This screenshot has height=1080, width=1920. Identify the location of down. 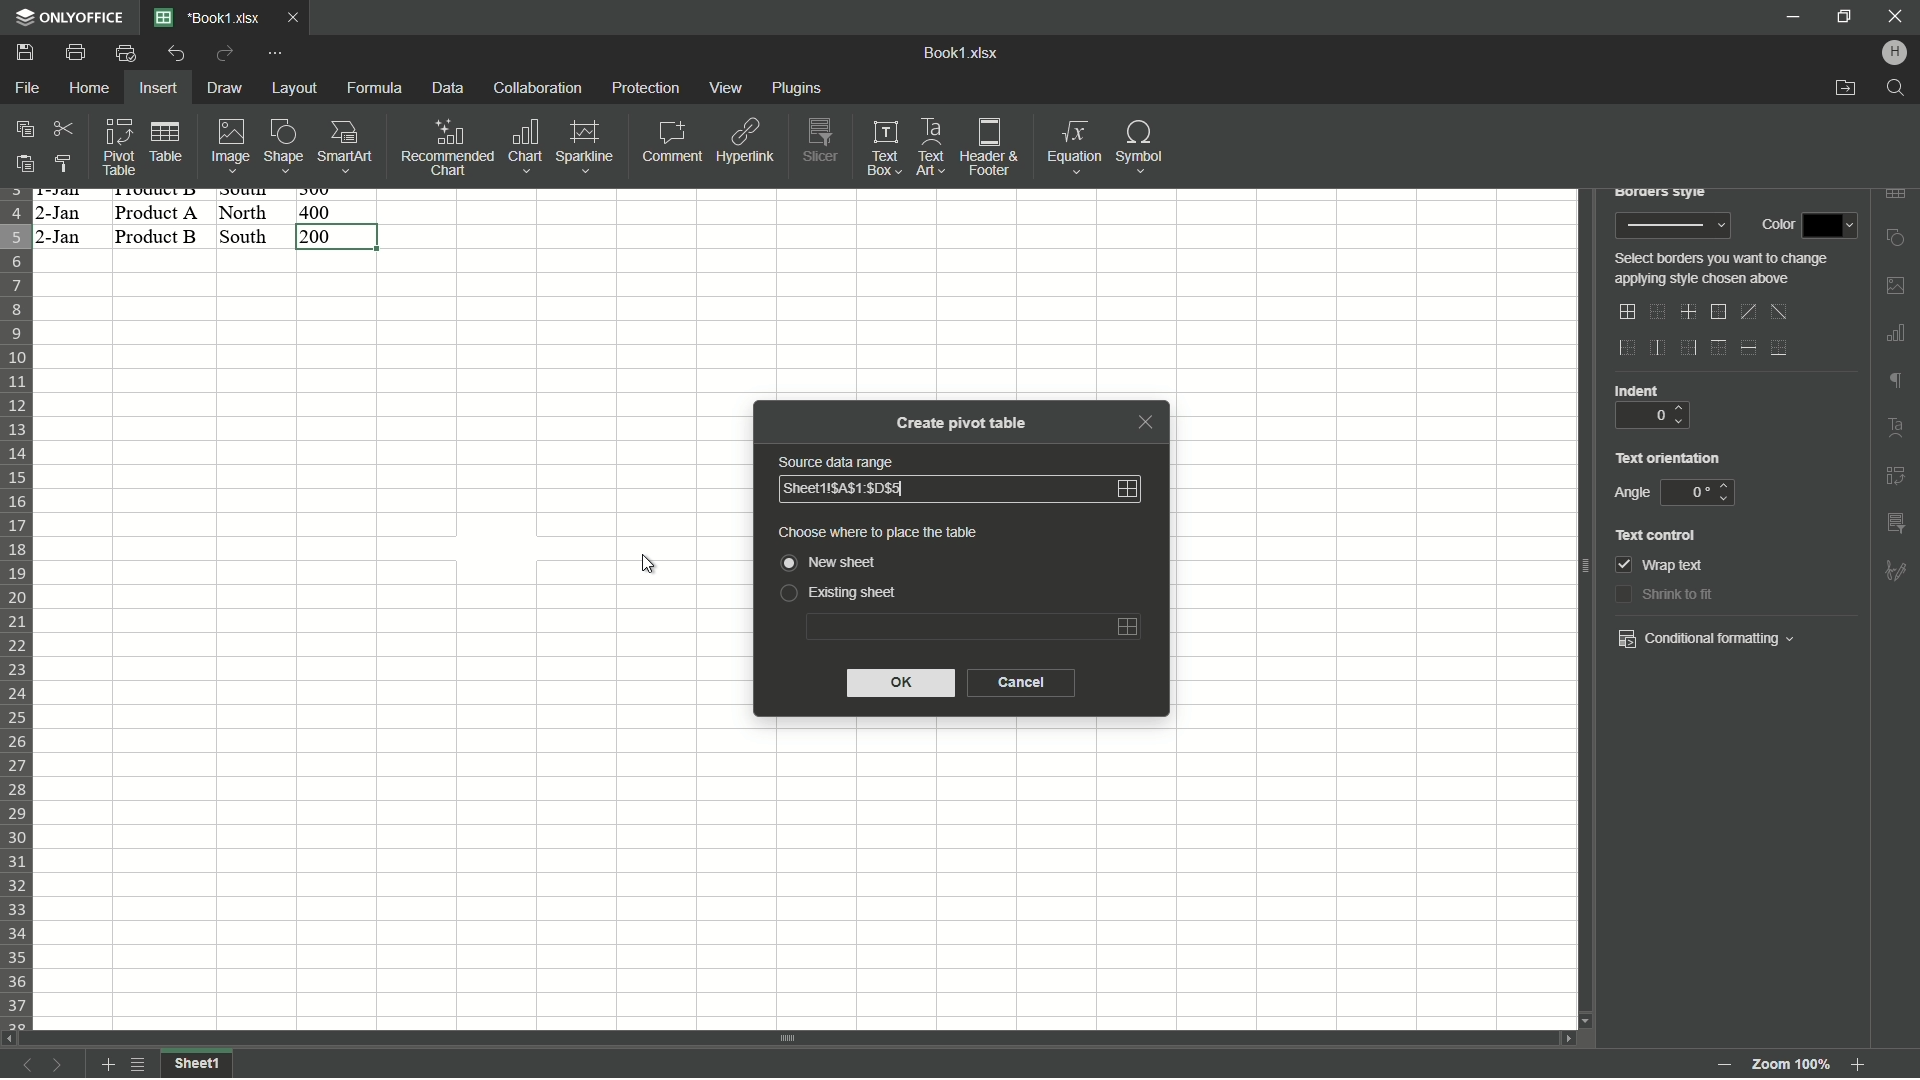
(1728, 500).